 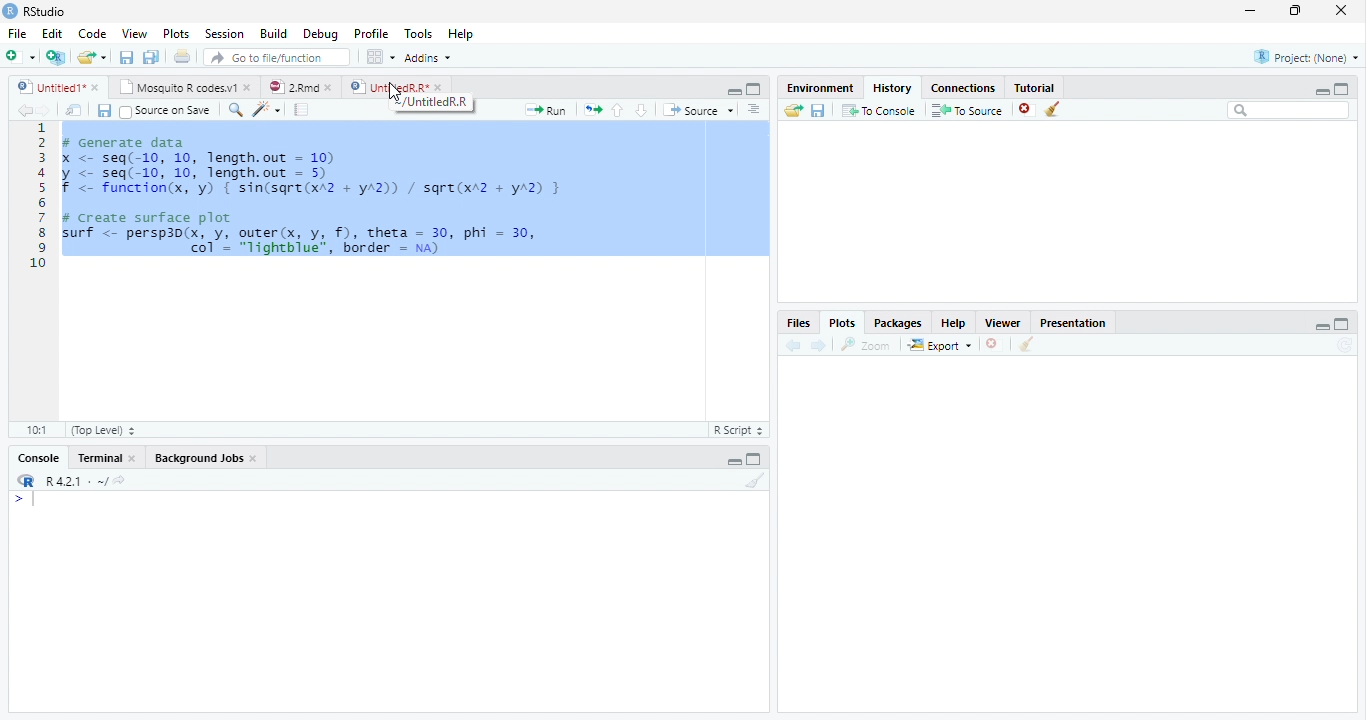 I want to click on Open recent files, so click(x=104, y=57).